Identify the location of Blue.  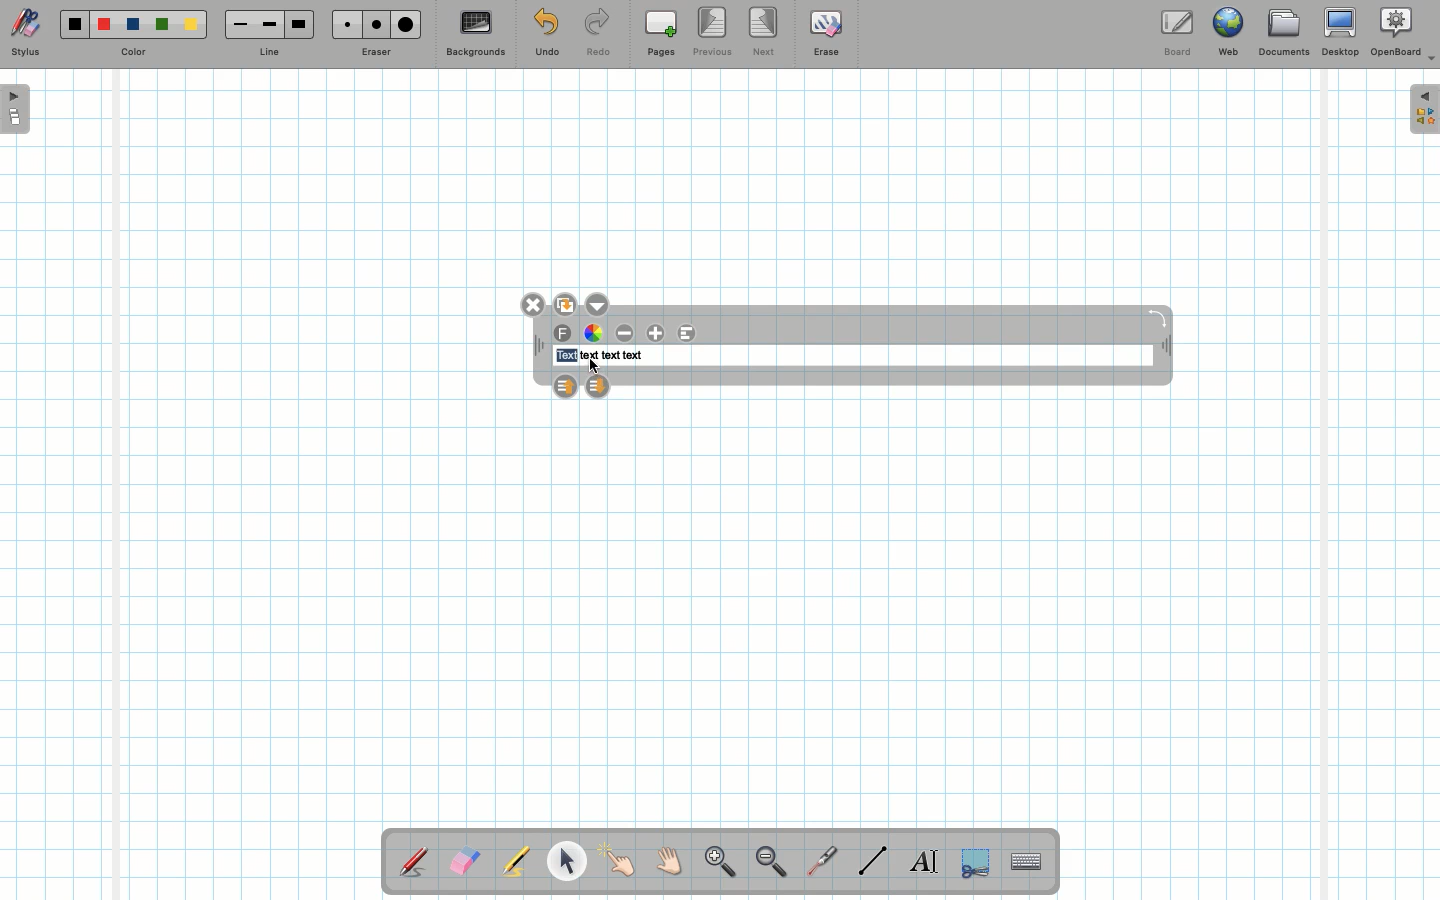
(134, 25).